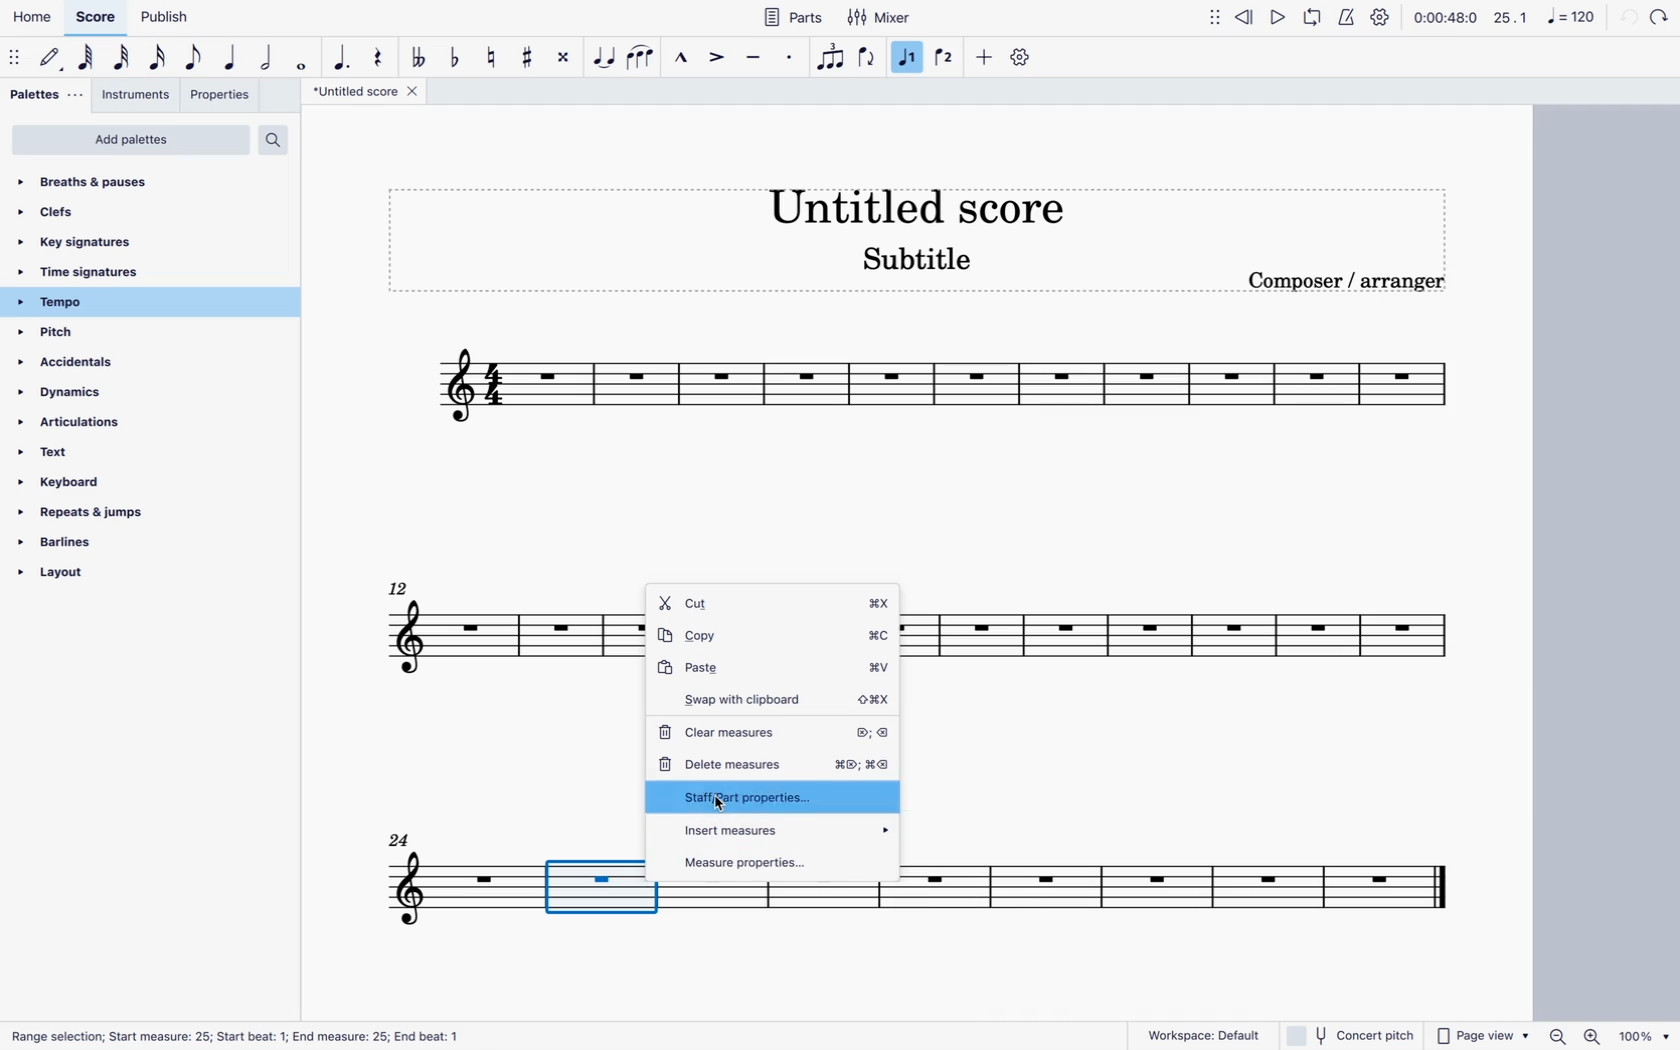 The height and width of the screenshot is (1050, 1680). Describe the element at coordinates (945, 59) in the screenshot. I see `voice 2` at that location.